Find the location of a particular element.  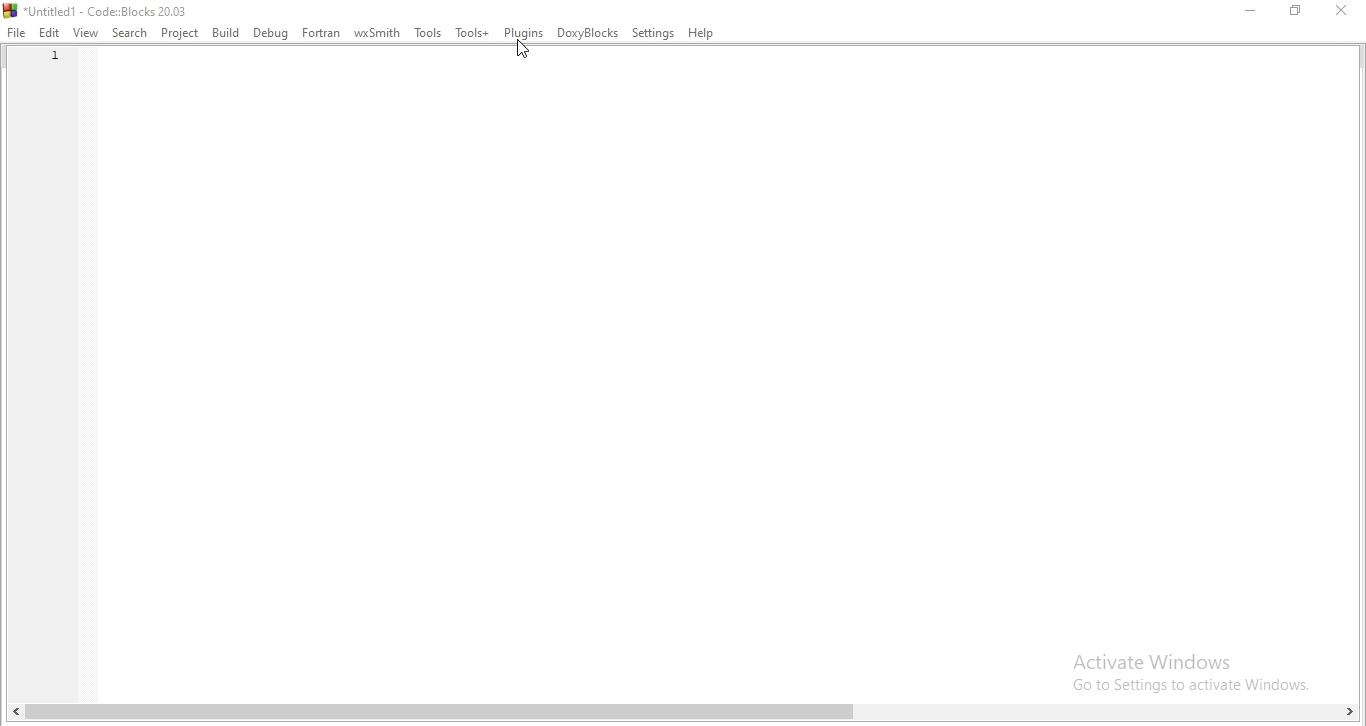

DoxyBlocks is located at coordinates (588, 32).